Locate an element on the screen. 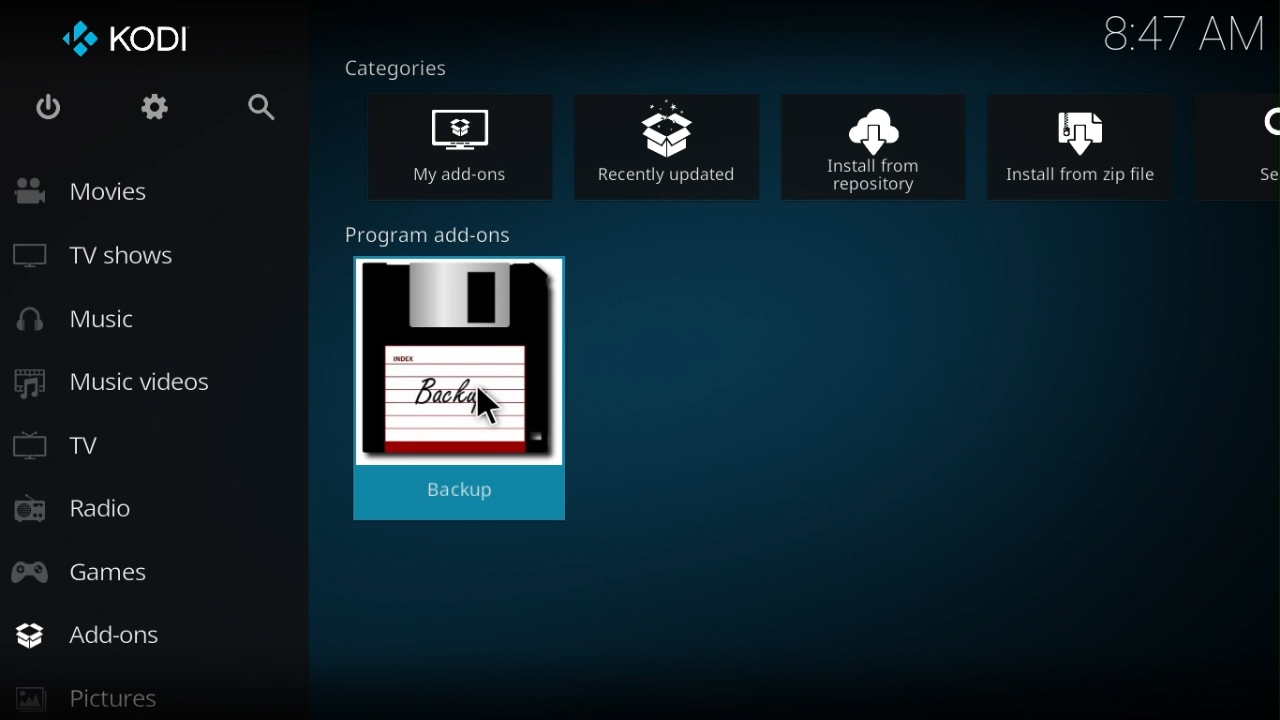 Image resolution: width=1280 pixels, height=720 pixels. Power is located at coordinates (48, 111).